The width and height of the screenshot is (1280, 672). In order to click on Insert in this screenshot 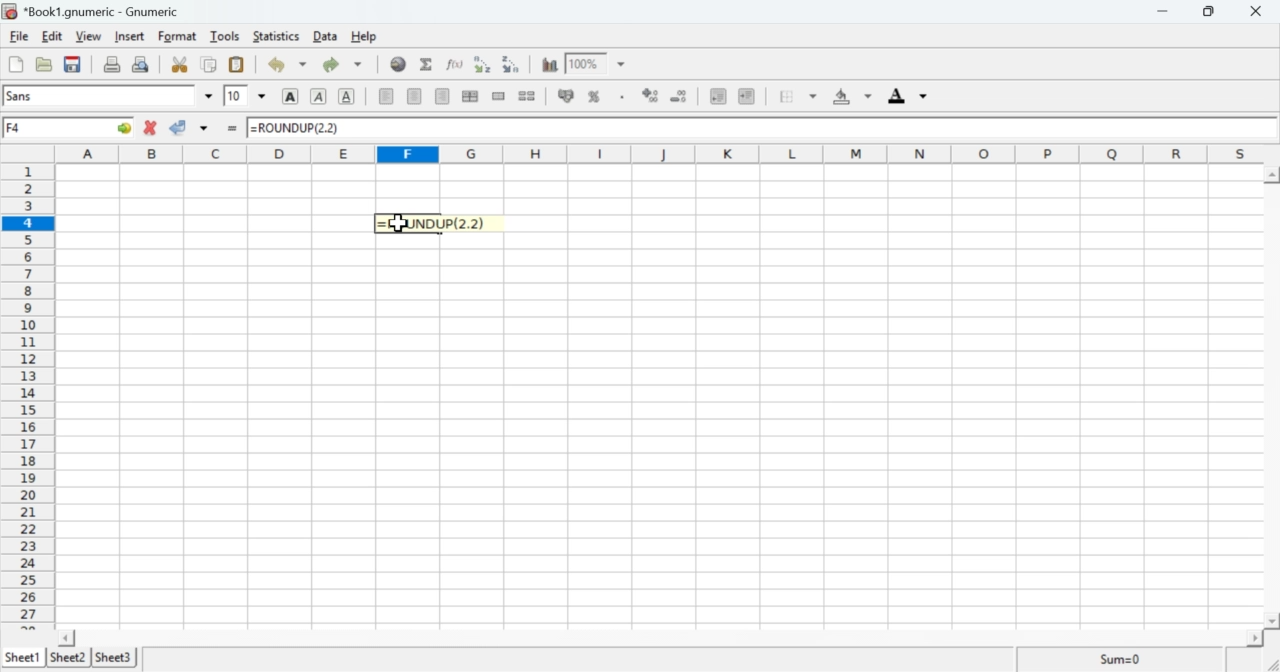, I will do `click(131, 37)`.